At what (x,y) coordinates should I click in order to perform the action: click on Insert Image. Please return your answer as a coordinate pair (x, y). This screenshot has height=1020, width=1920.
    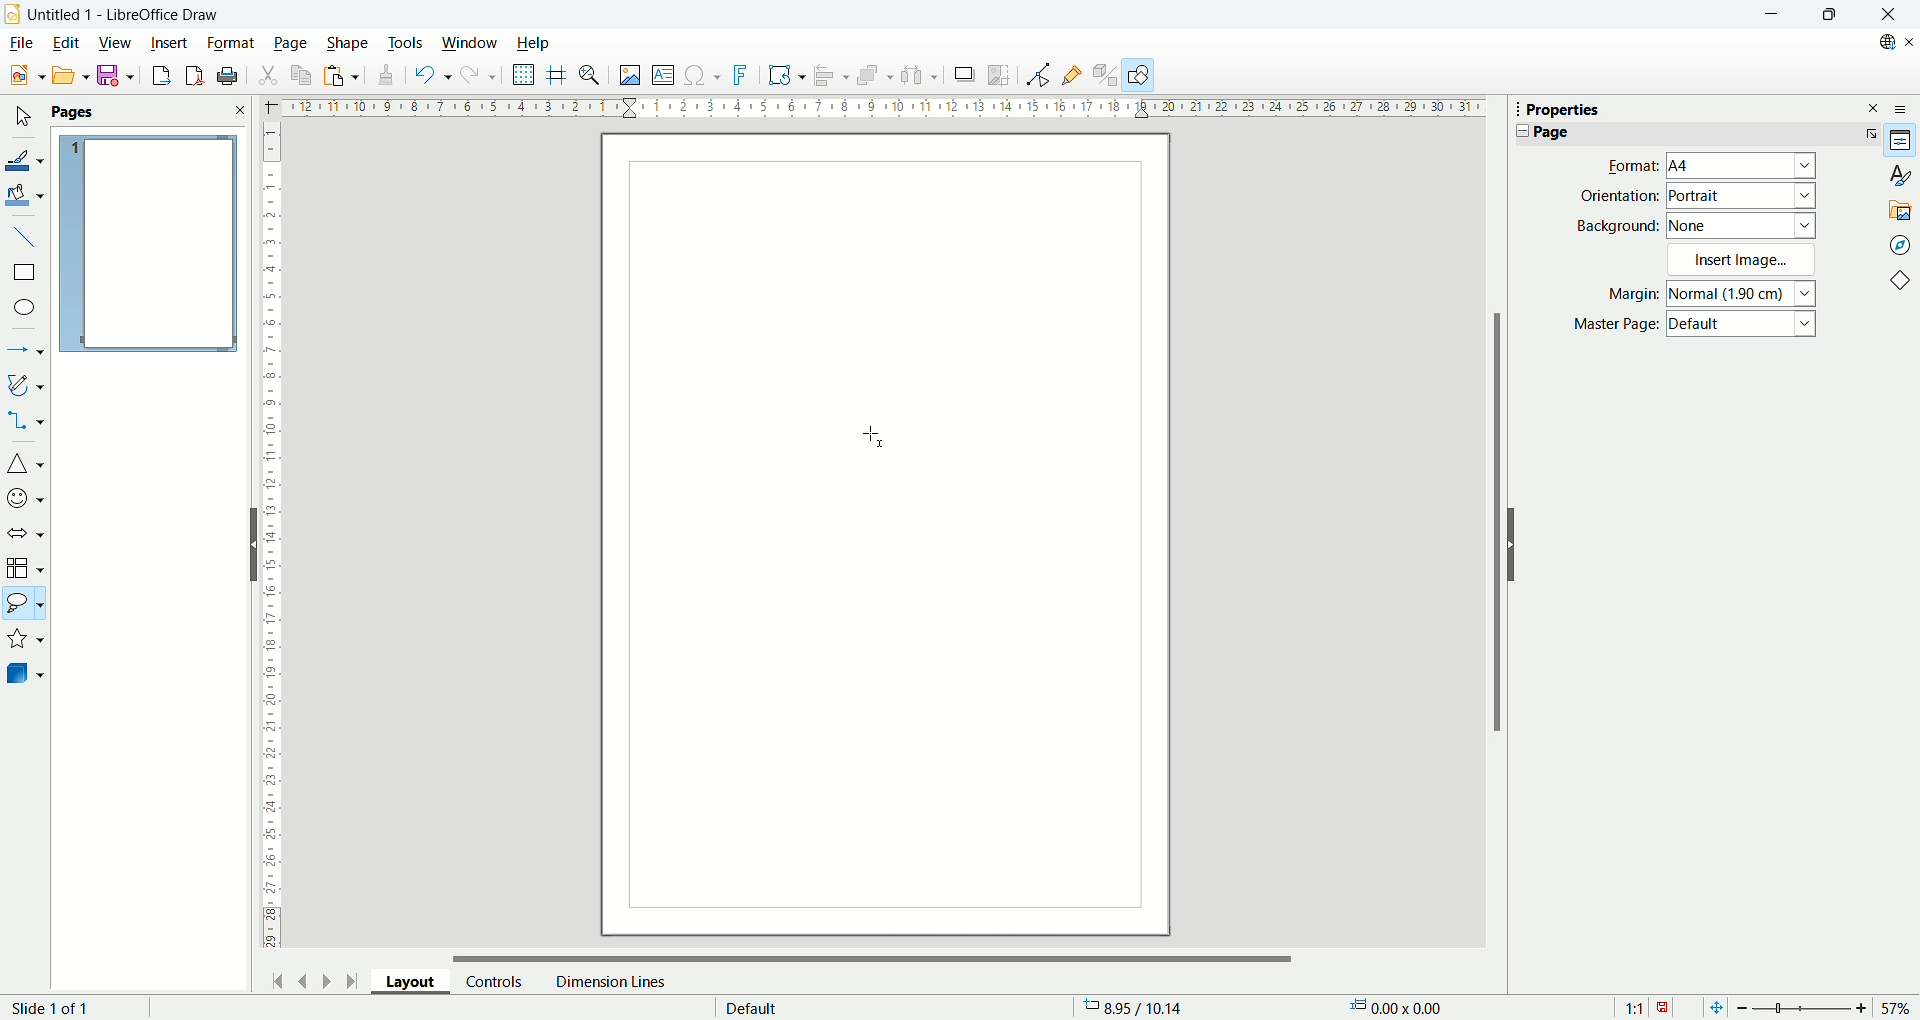
    Looking at the image, I should click on (1744, 259).